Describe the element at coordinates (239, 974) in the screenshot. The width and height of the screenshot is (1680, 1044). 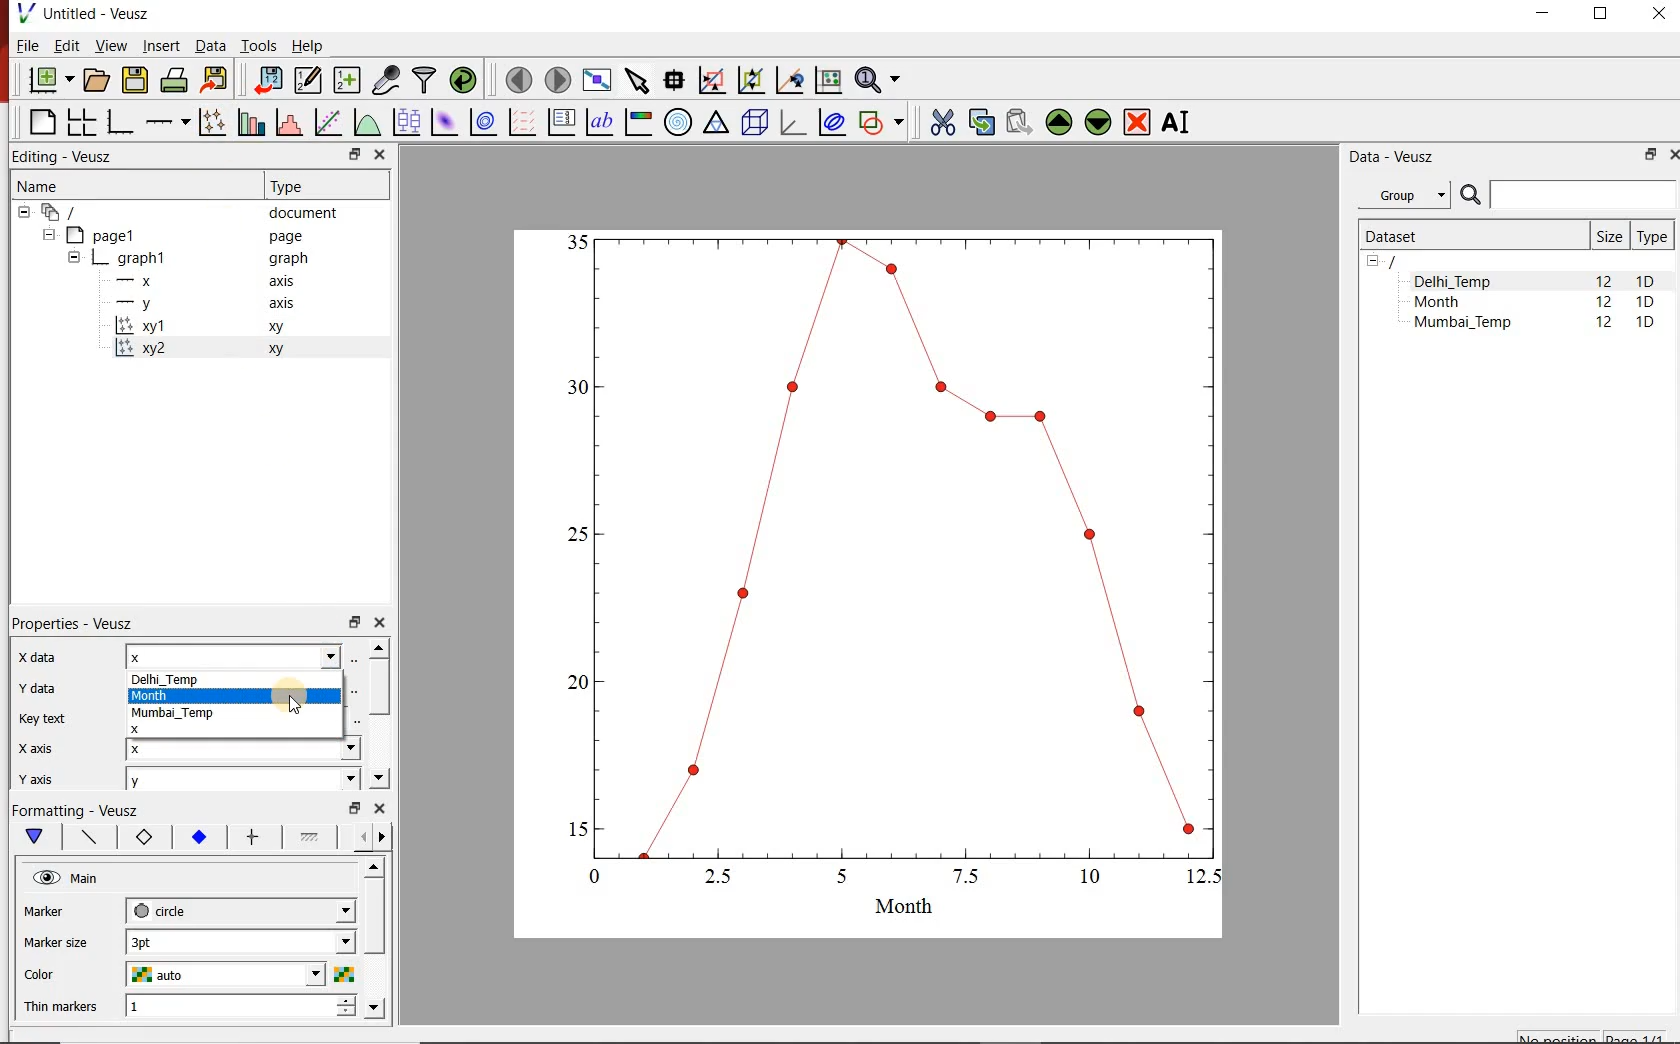
I see `auto` at that location.